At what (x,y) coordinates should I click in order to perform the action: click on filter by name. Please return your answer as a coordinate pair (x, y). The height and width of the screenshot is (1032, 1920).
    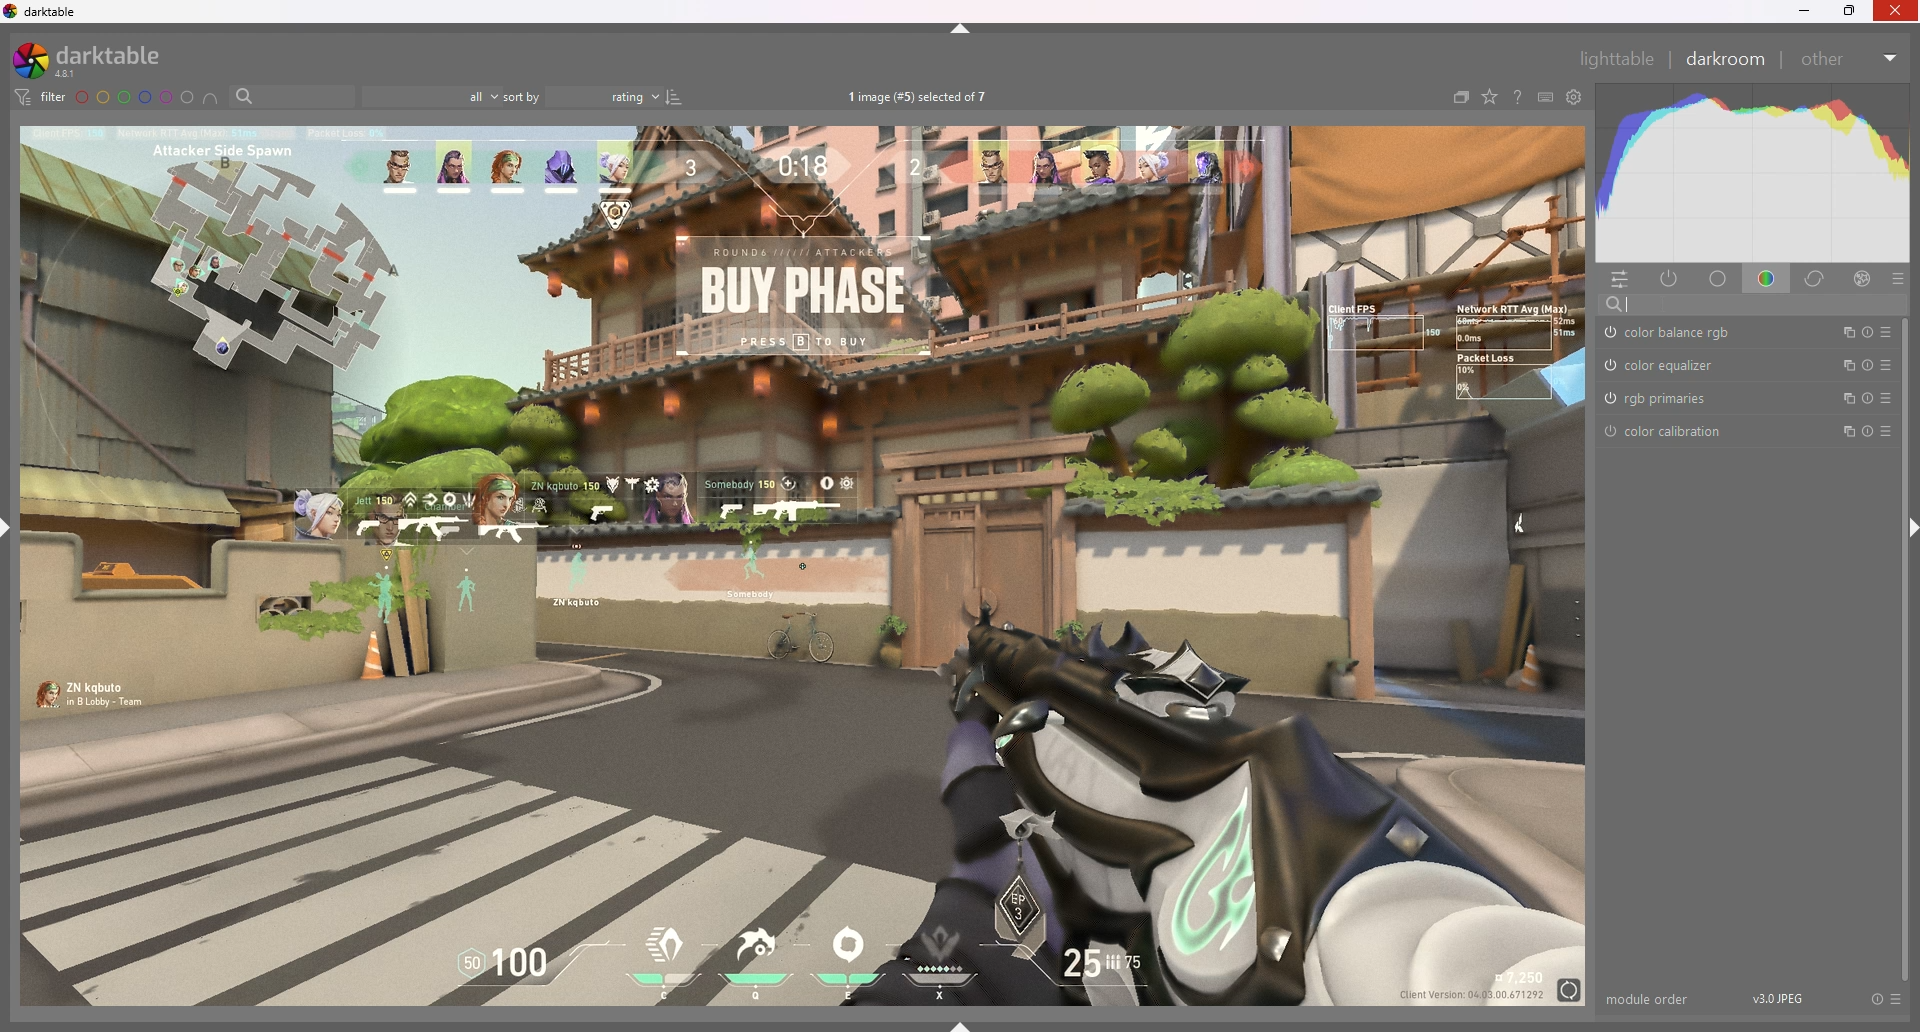
    Looking at the image, I should click on (292, 95).